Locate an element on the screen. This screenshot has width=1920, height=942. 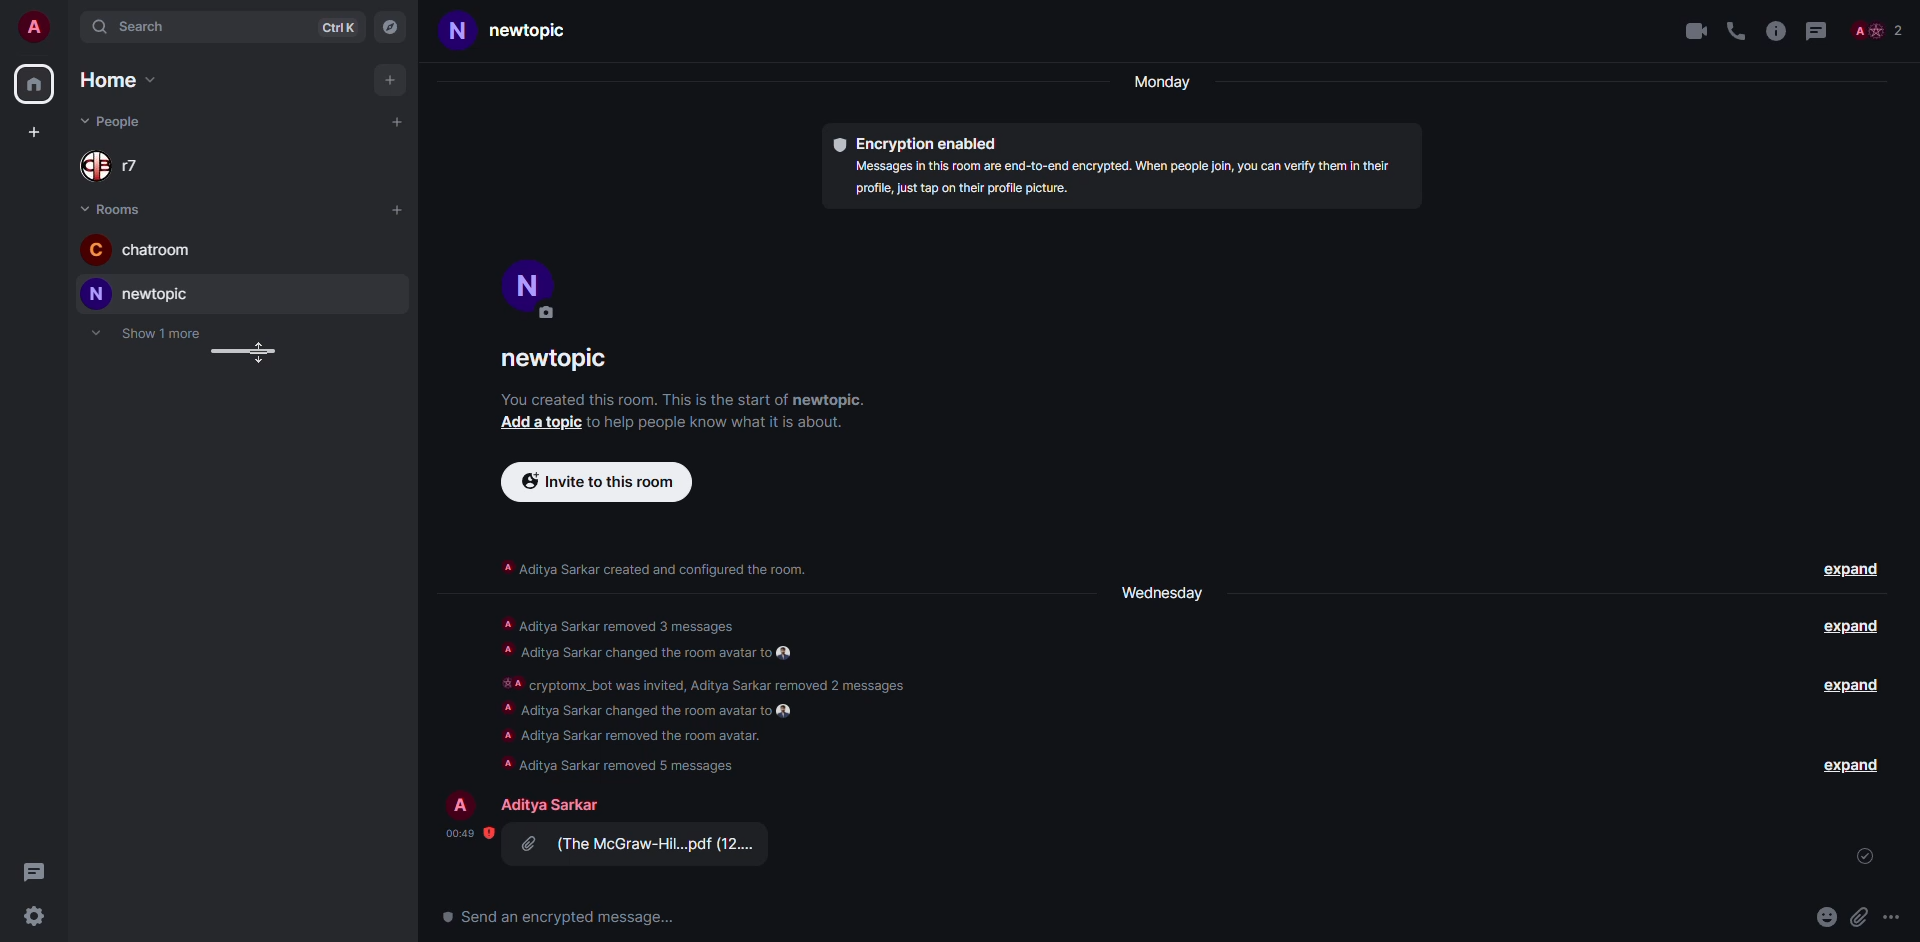
people is located at coordinates (1875, 32).